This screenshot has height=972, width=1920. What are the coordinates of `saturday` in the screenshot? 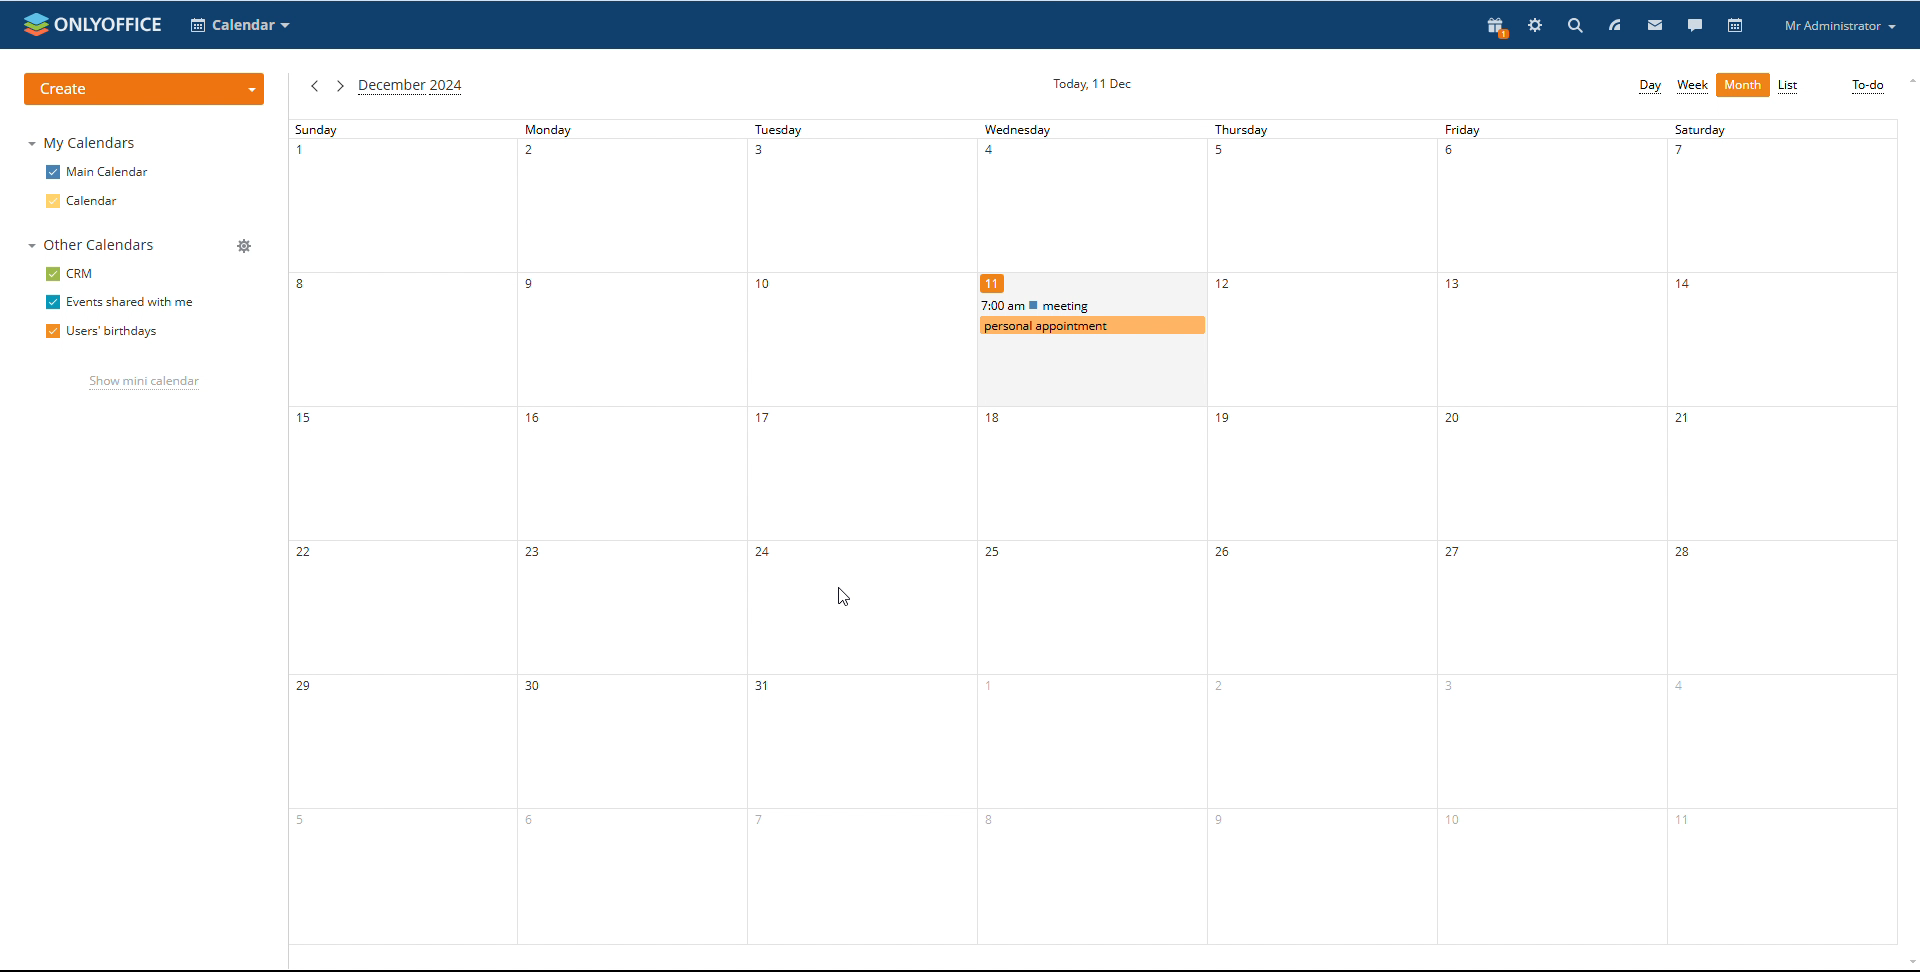 It's located at (1782, 531).